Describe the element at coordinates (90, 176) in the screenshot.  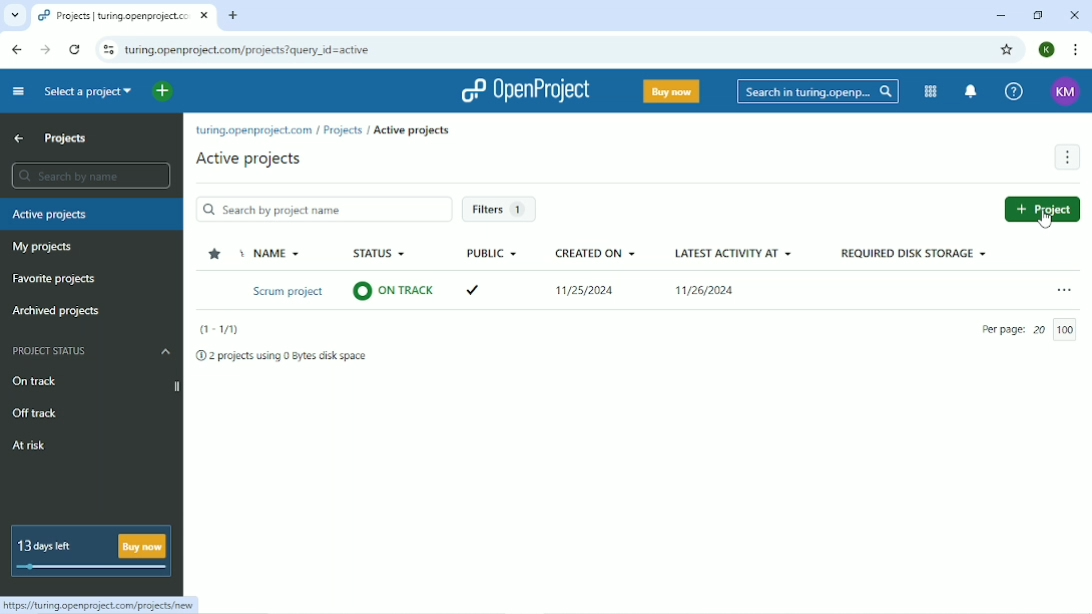
I see `Search by name` at that location.